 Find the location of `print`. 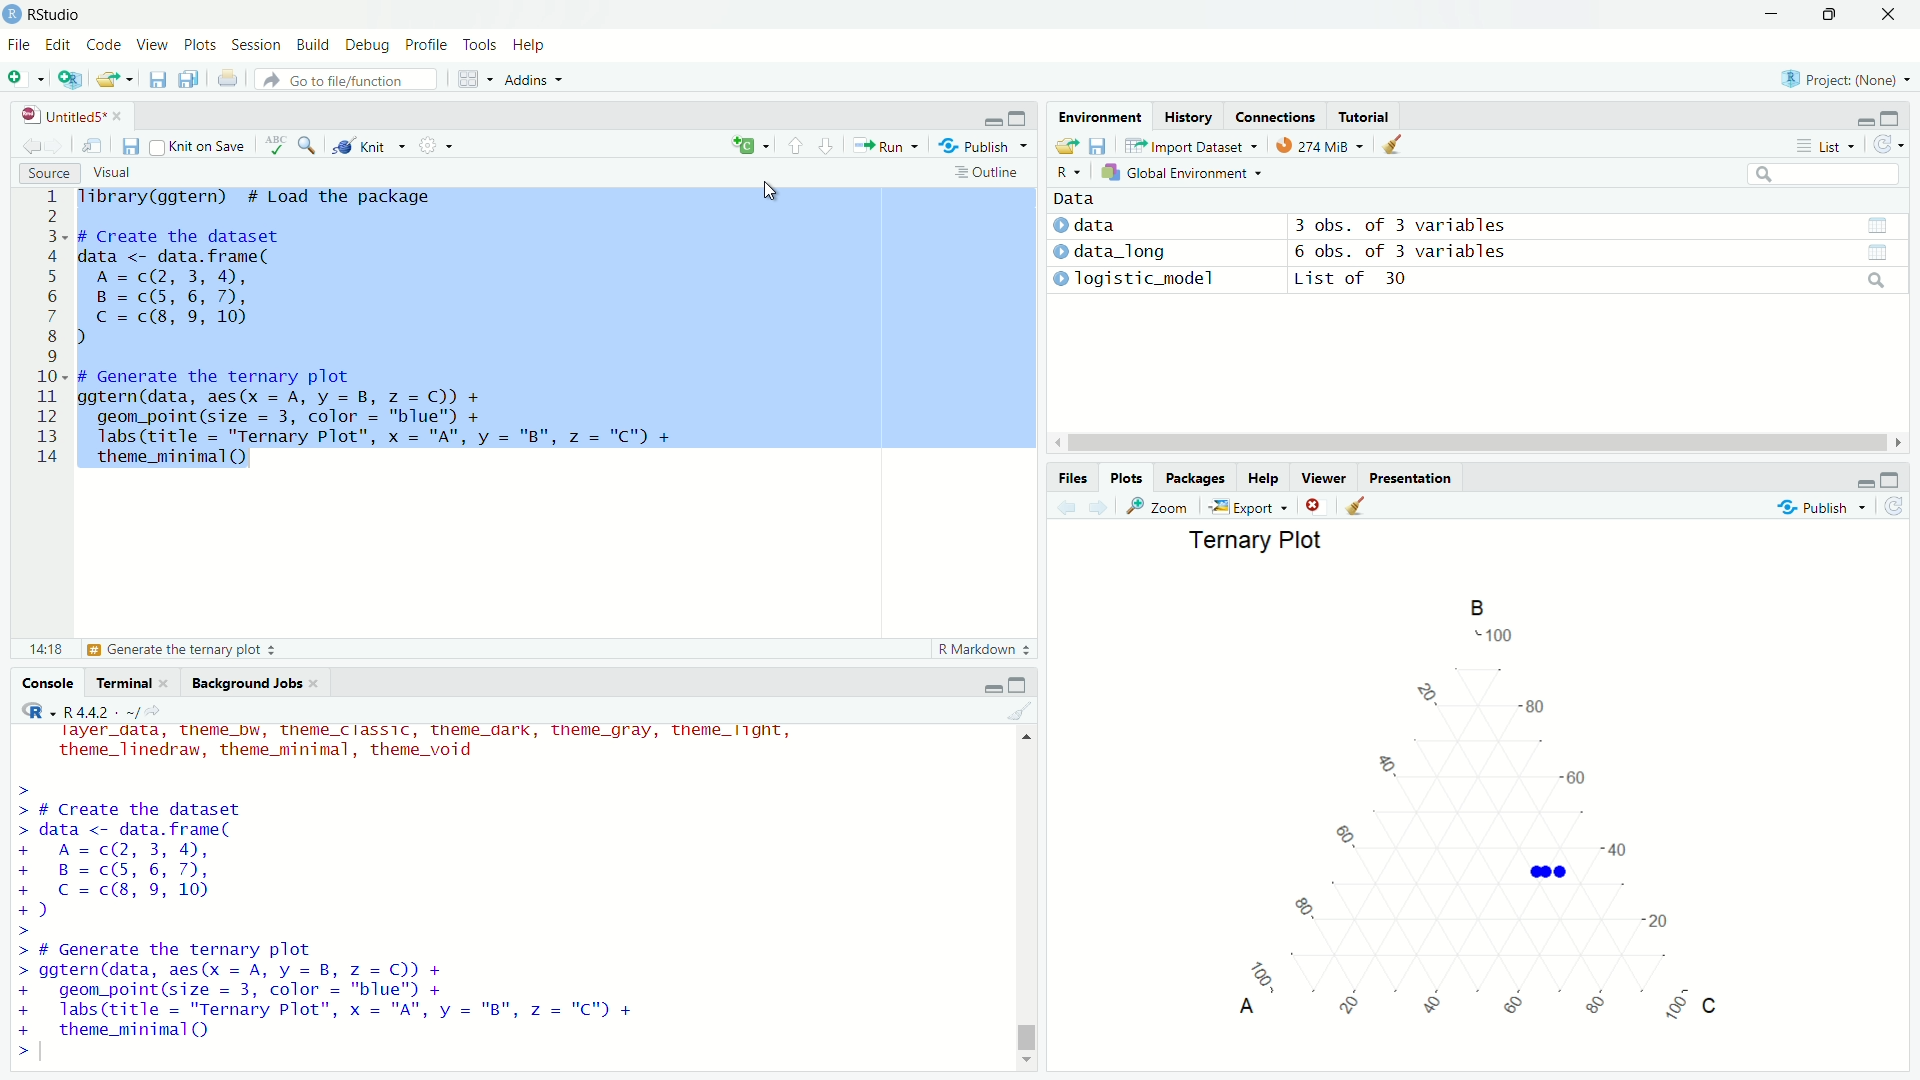

print is located at coordinates (232, 83).